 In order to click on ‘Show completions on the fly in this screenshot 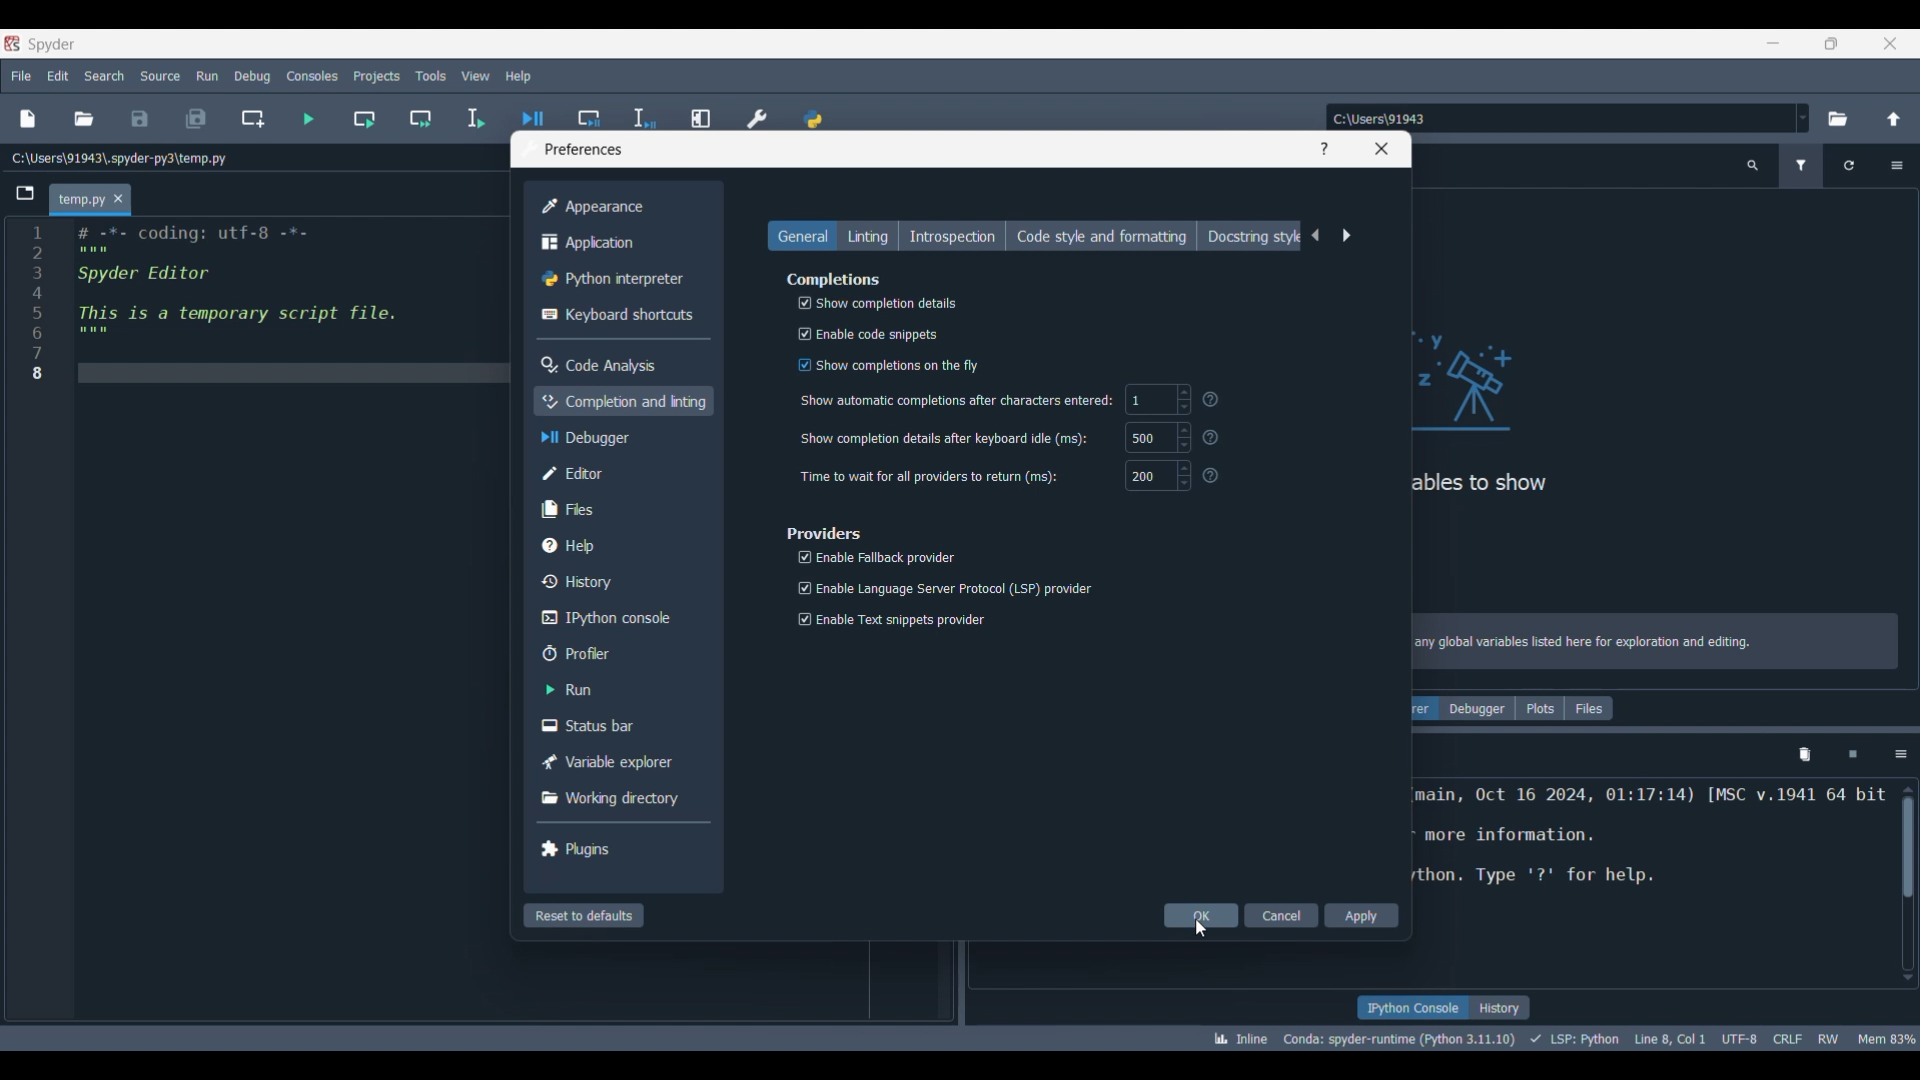, I will do `click(892, 365)`.